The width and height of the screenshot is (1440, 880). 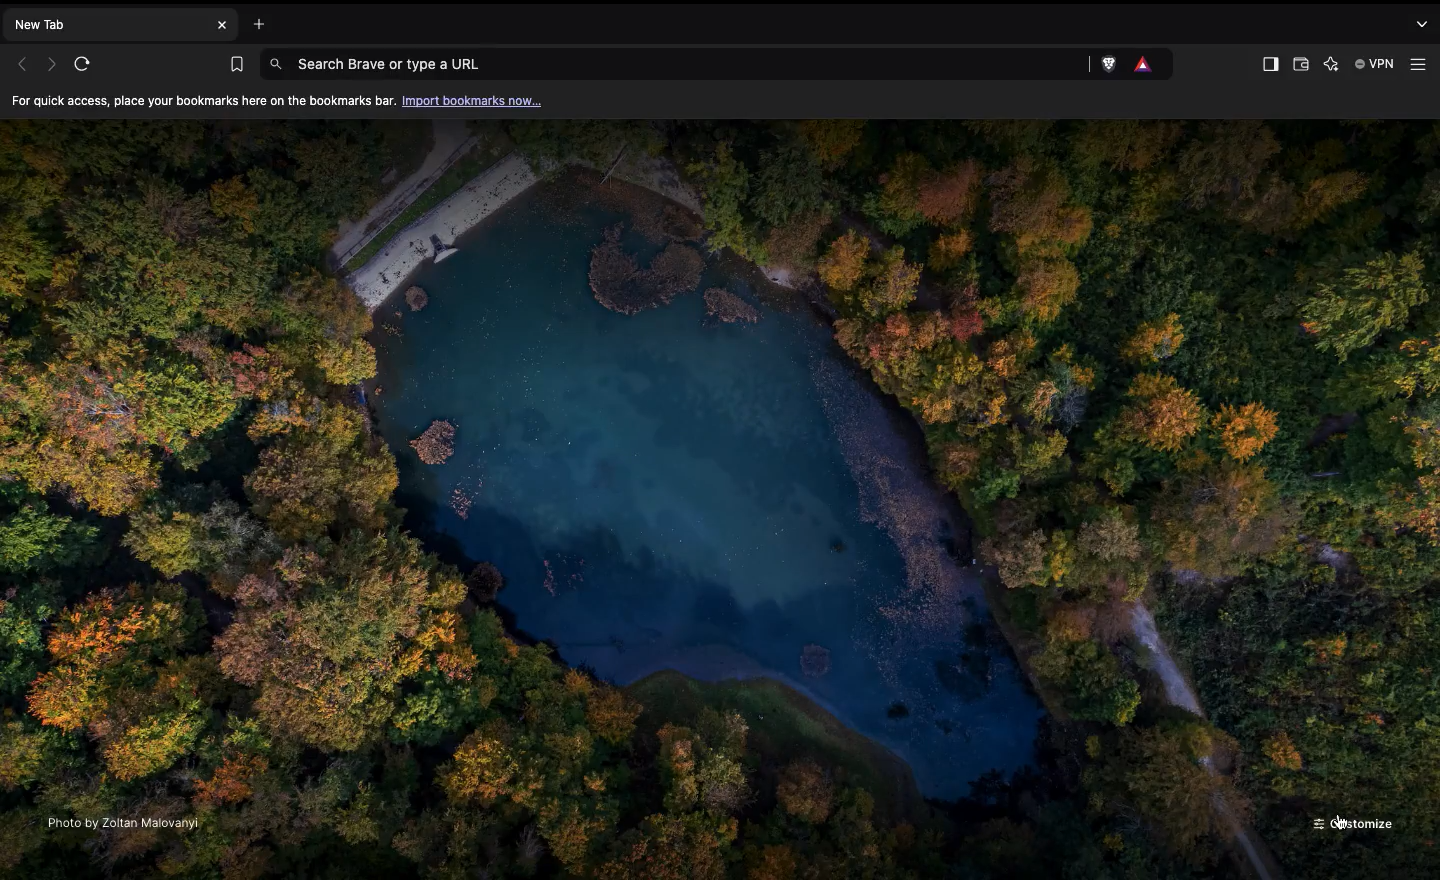 I want to click on Customize, so click(x=1354, y=822).